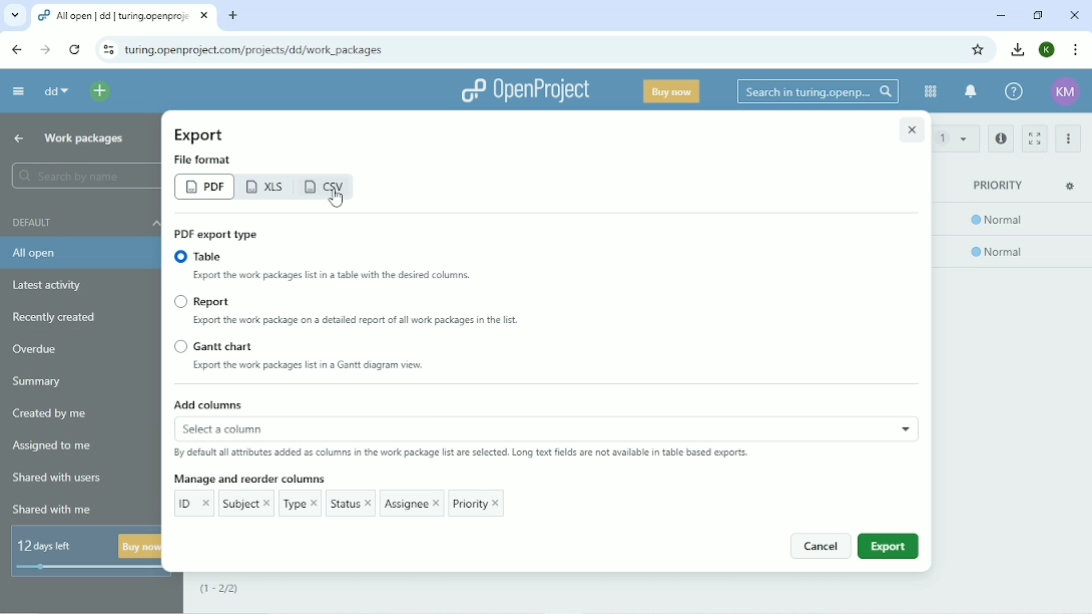 This screenshot has height=614, width=1092. Describe the element at coordinates (84, 140) in the screenshot. I see `Work packages` at that location.